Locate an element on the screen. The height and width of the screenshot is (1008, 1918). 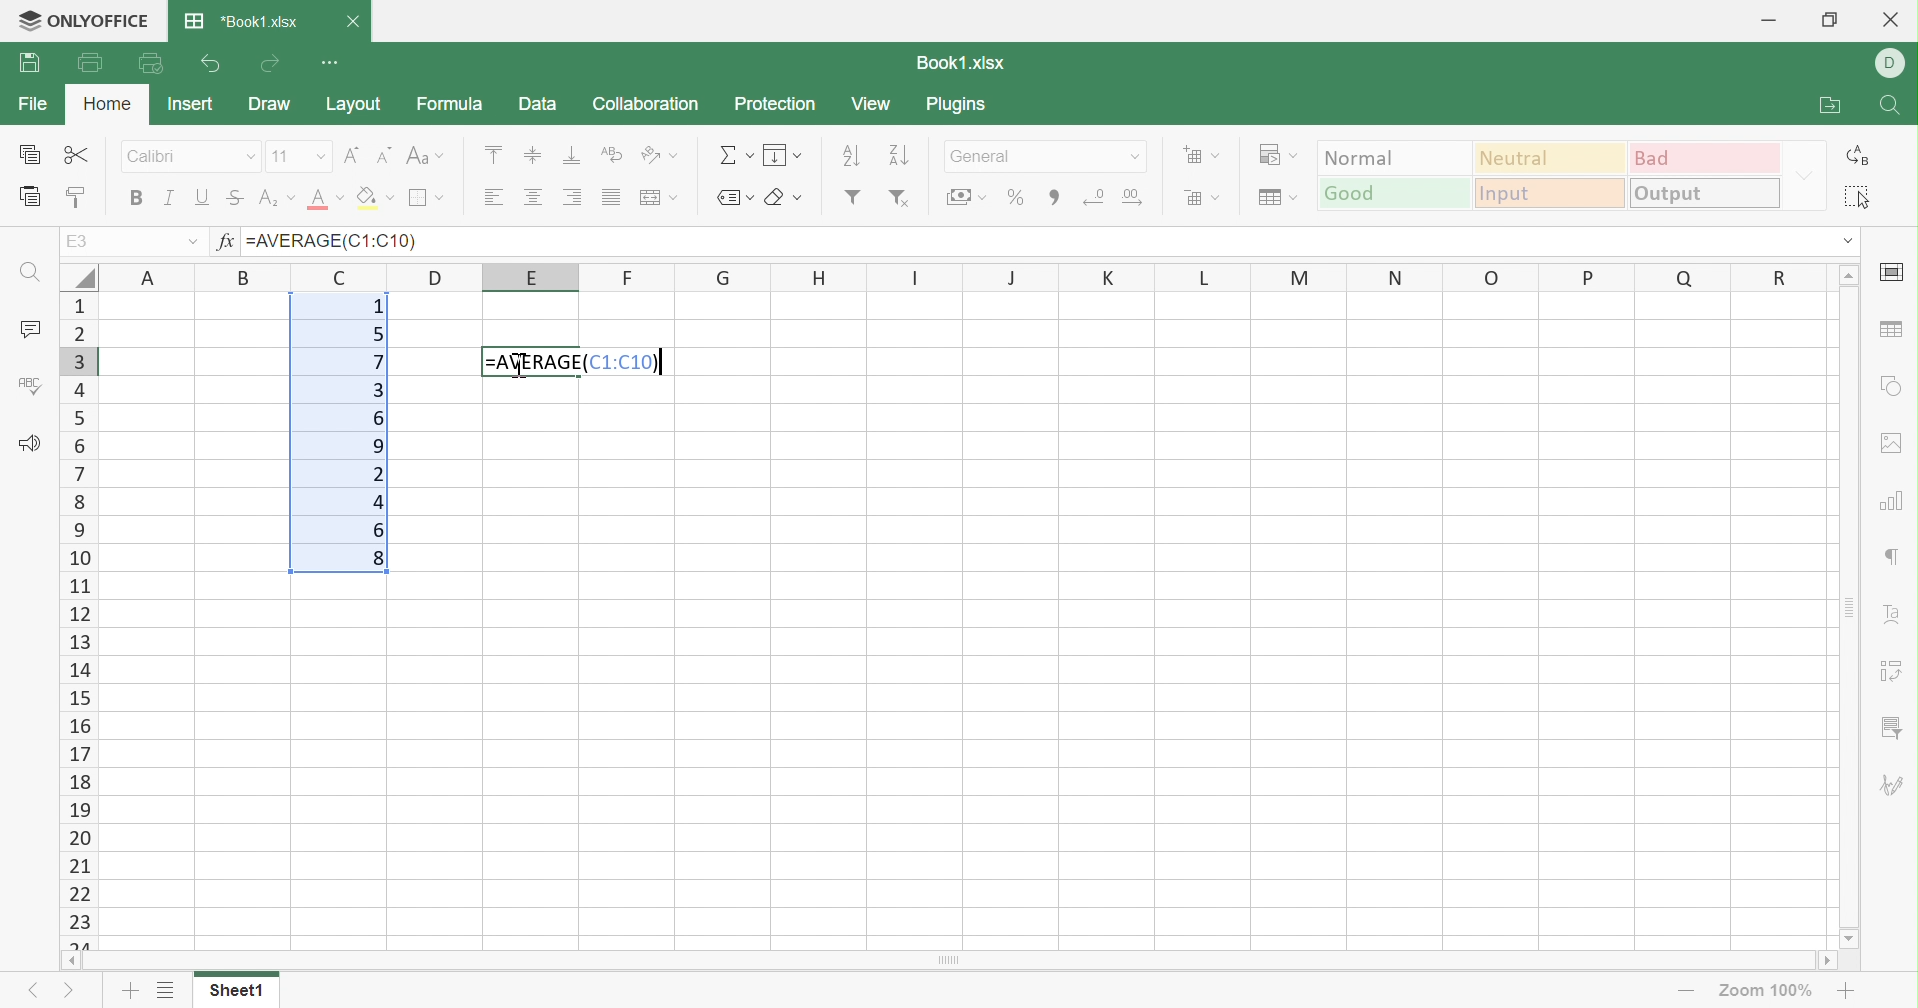
Change case is located at coordinates (427, 159).